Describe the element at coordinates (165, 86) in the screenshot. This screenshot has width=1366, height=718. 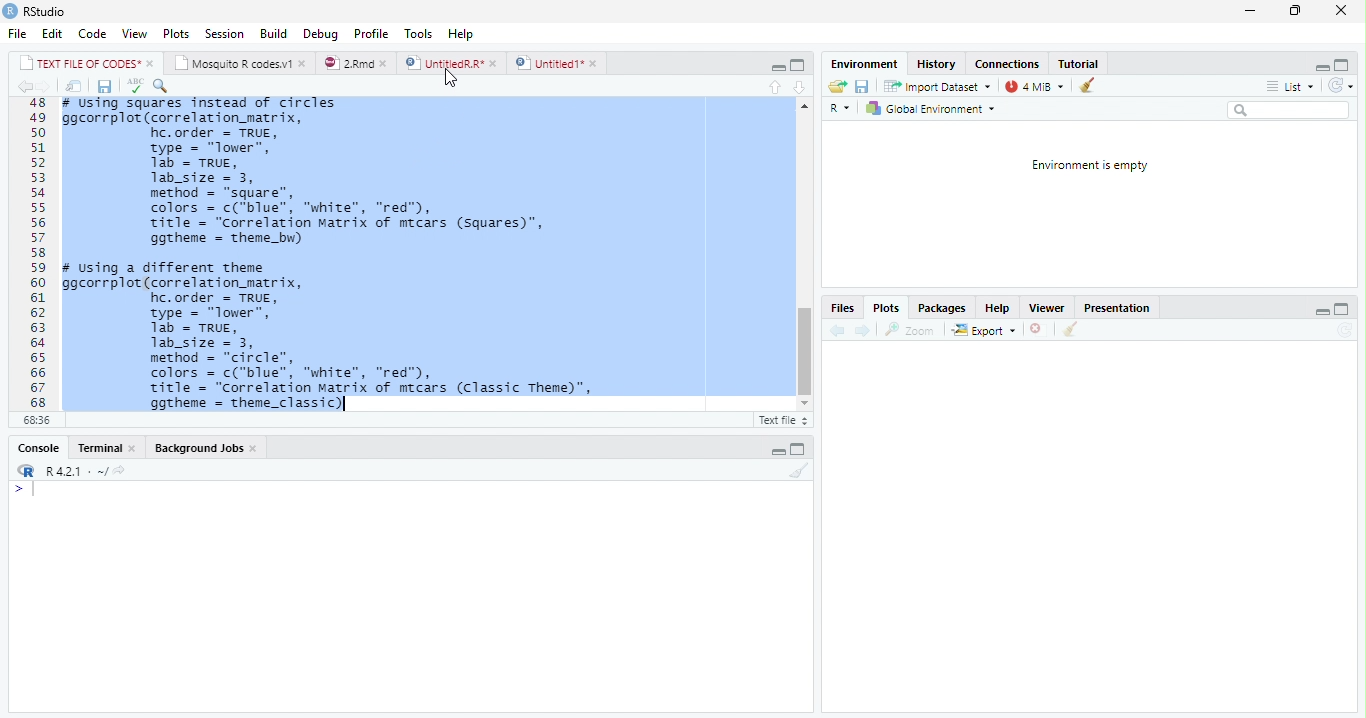
I see `find/replace` at that location.